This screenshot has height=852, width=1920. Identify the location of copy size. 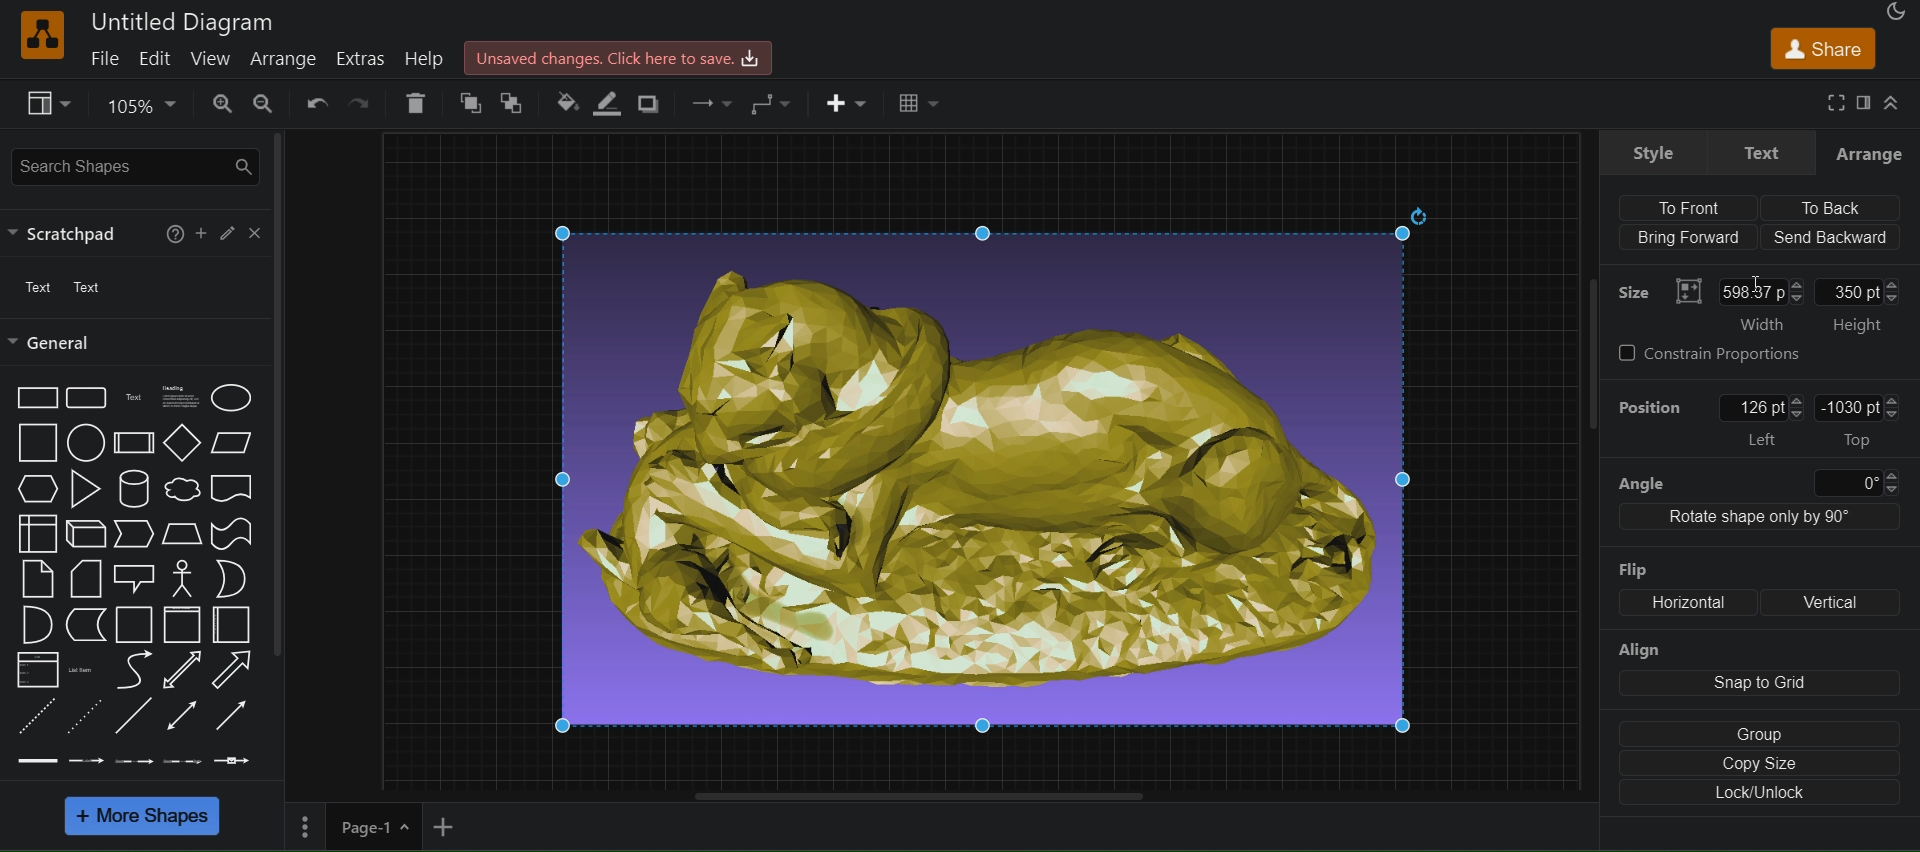
(1759, 764).